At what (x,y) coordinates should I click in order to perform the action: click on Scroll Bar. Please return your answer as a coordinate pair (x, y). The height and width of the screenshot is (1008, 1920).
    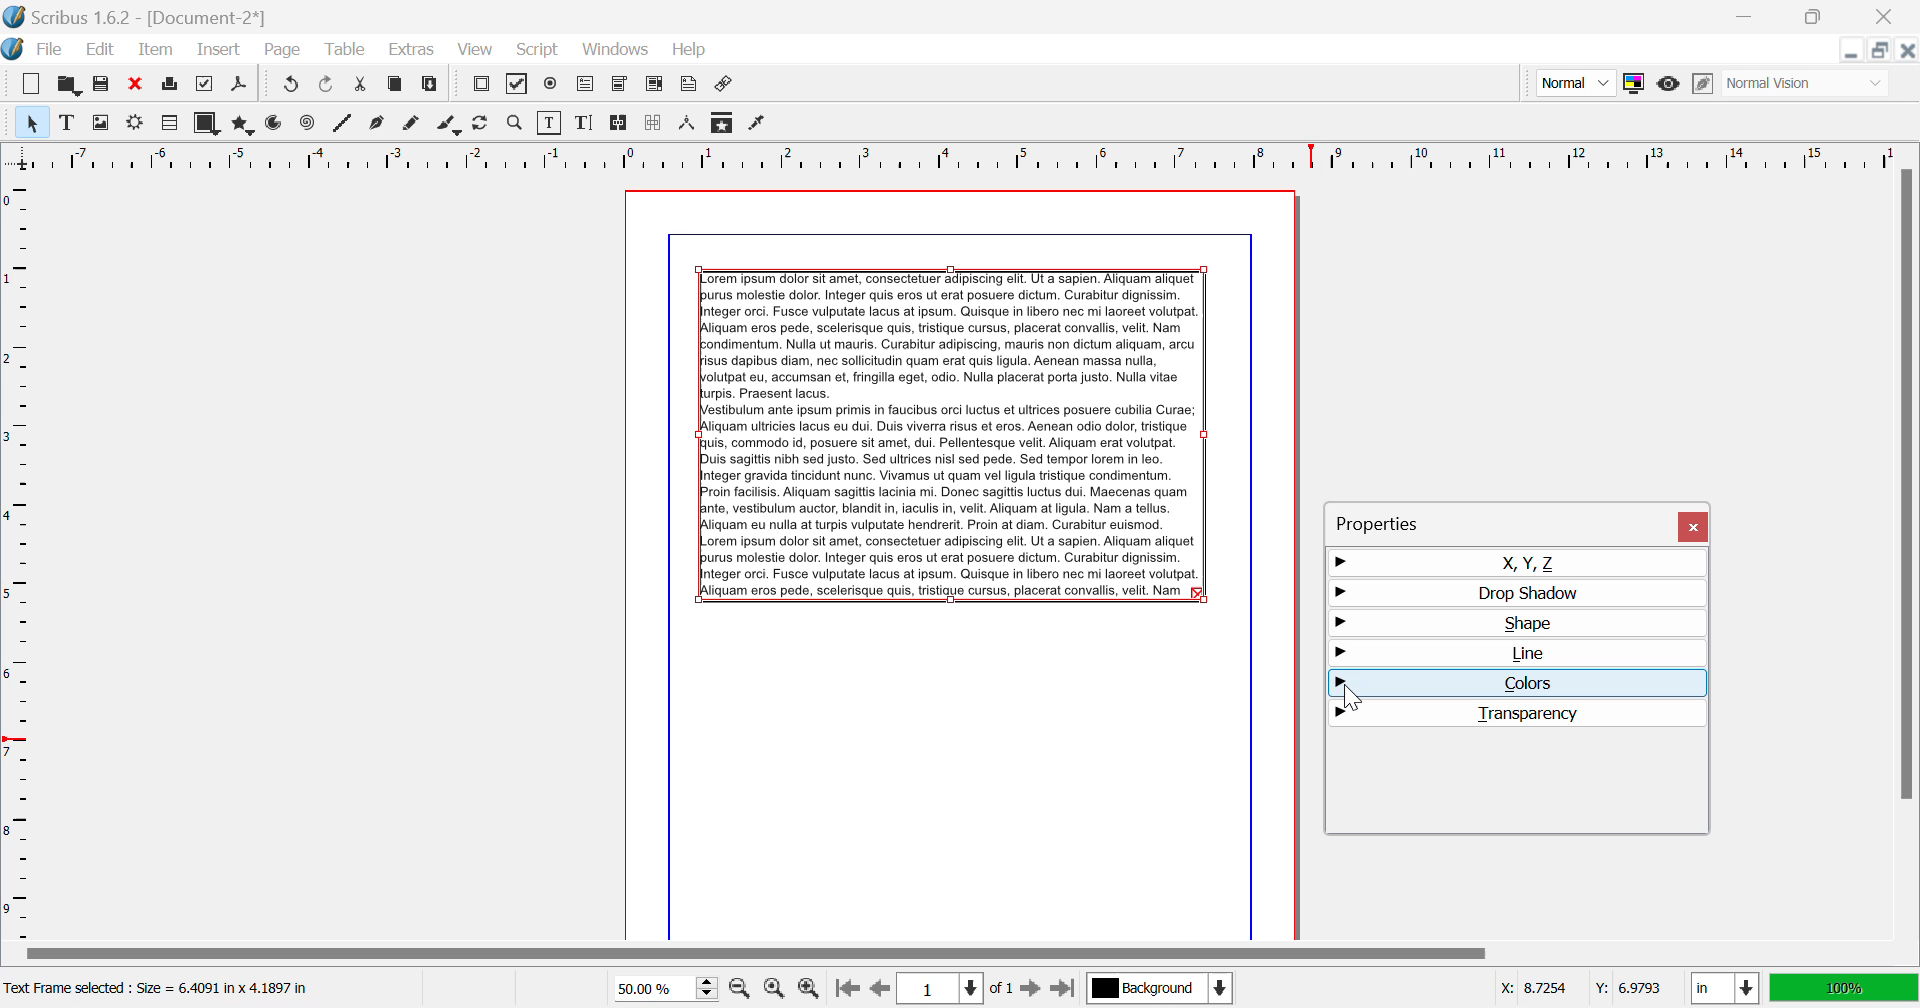
    Looking at the image, I should click on (1907, 552).